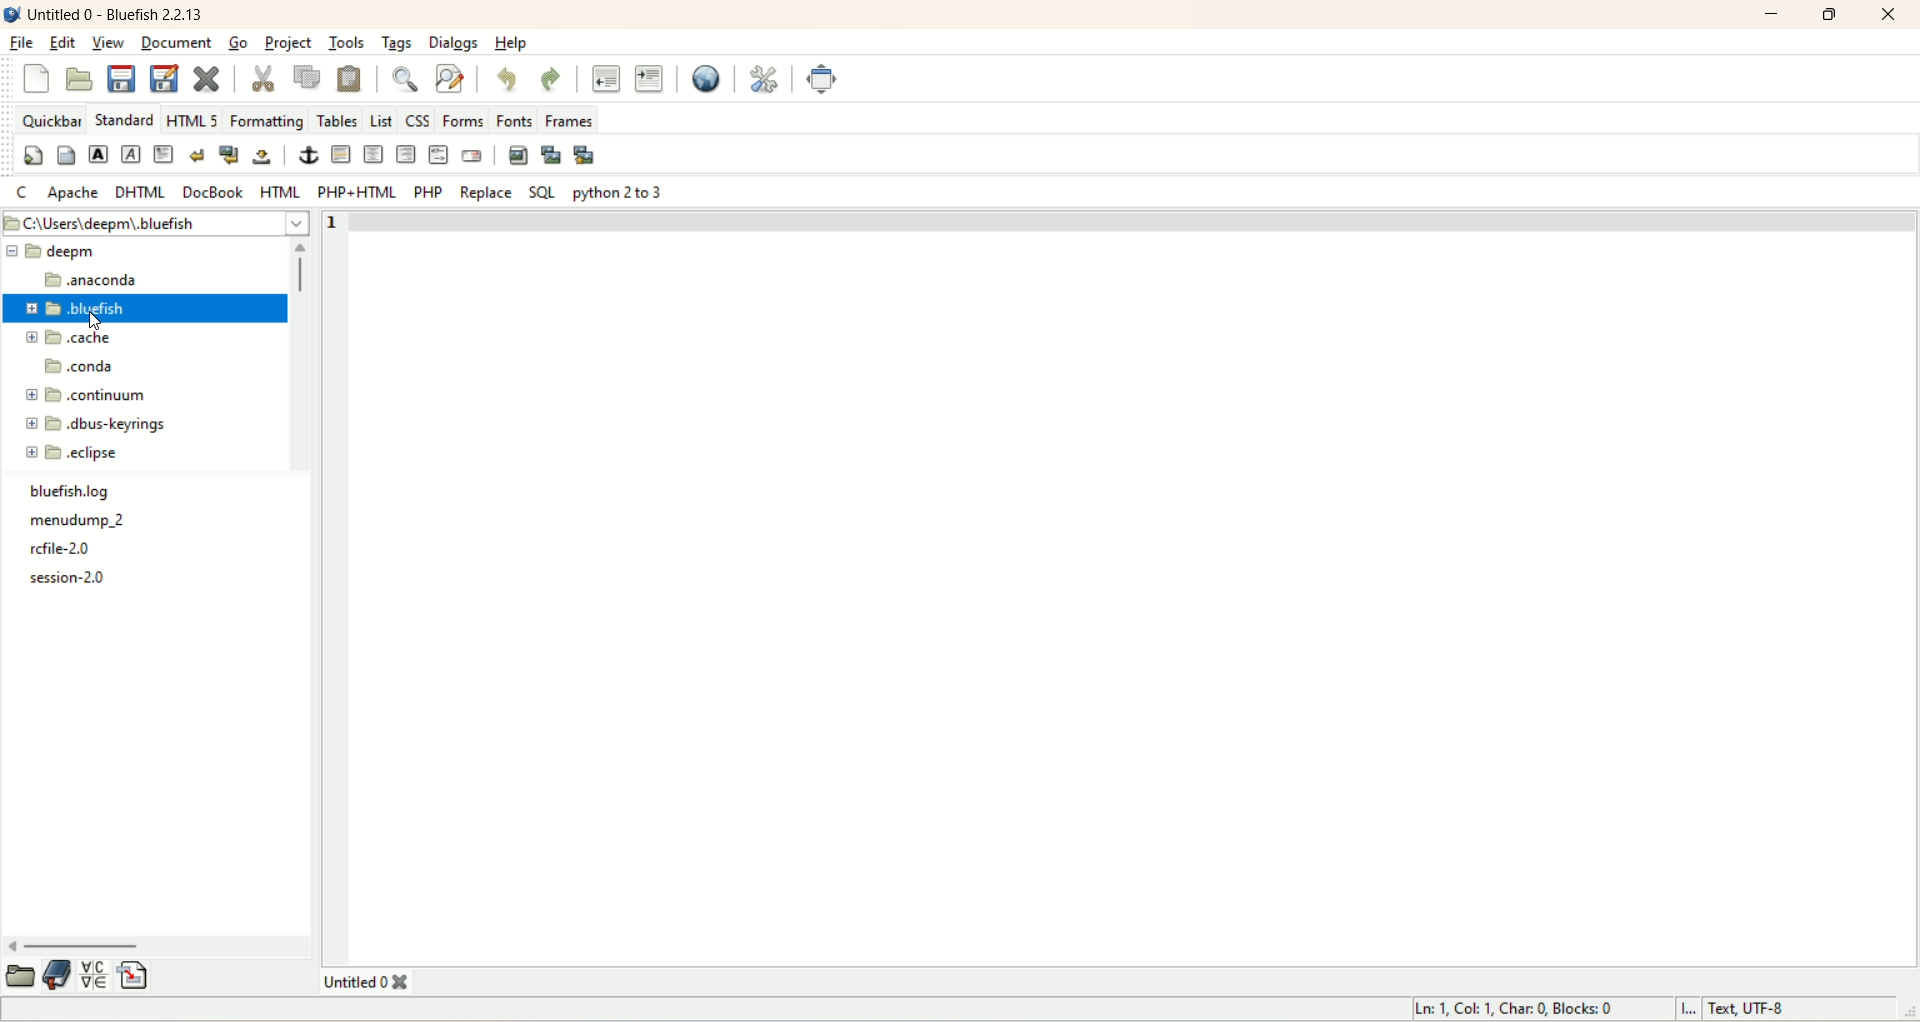 This screenshot has height=1022, width=1920. Describe the element at coordinates (22, 43) in the screenshot. I see `file` at that location.